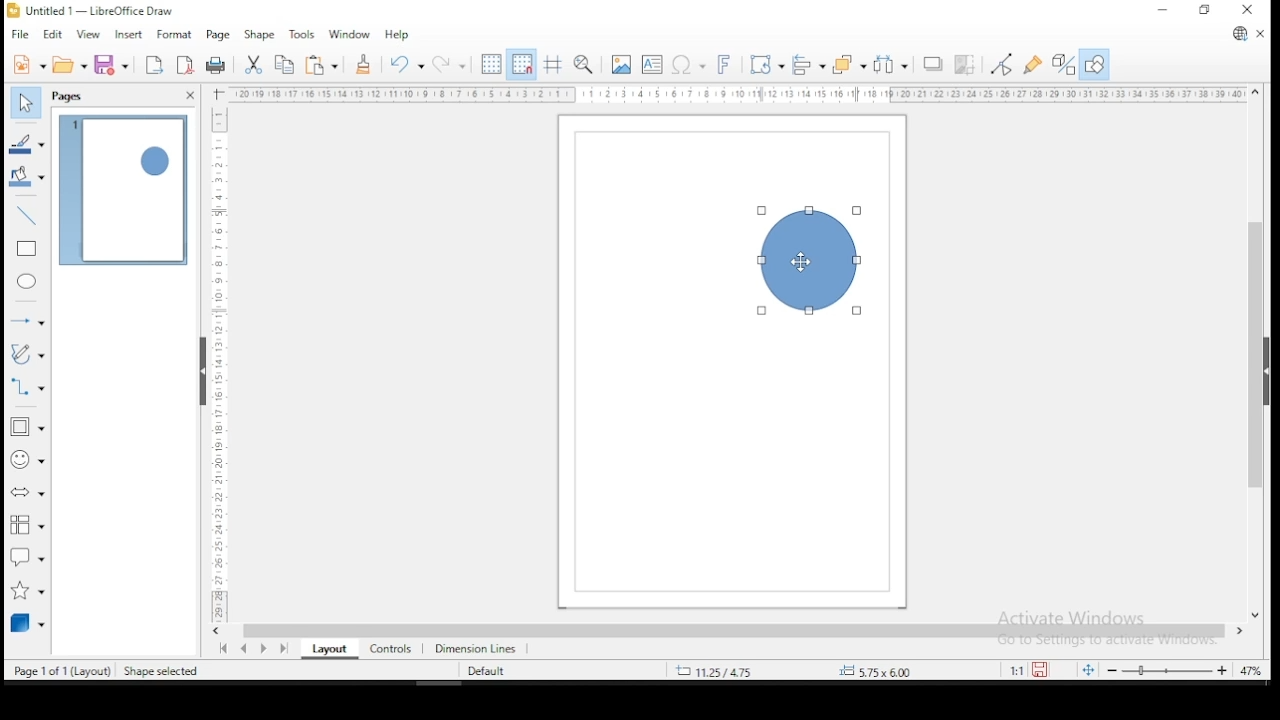 The height and width of the screenshot is (720, 1280). Describe the element at coordinates (448, 63) in the screenshot. I see `redo` at that location.